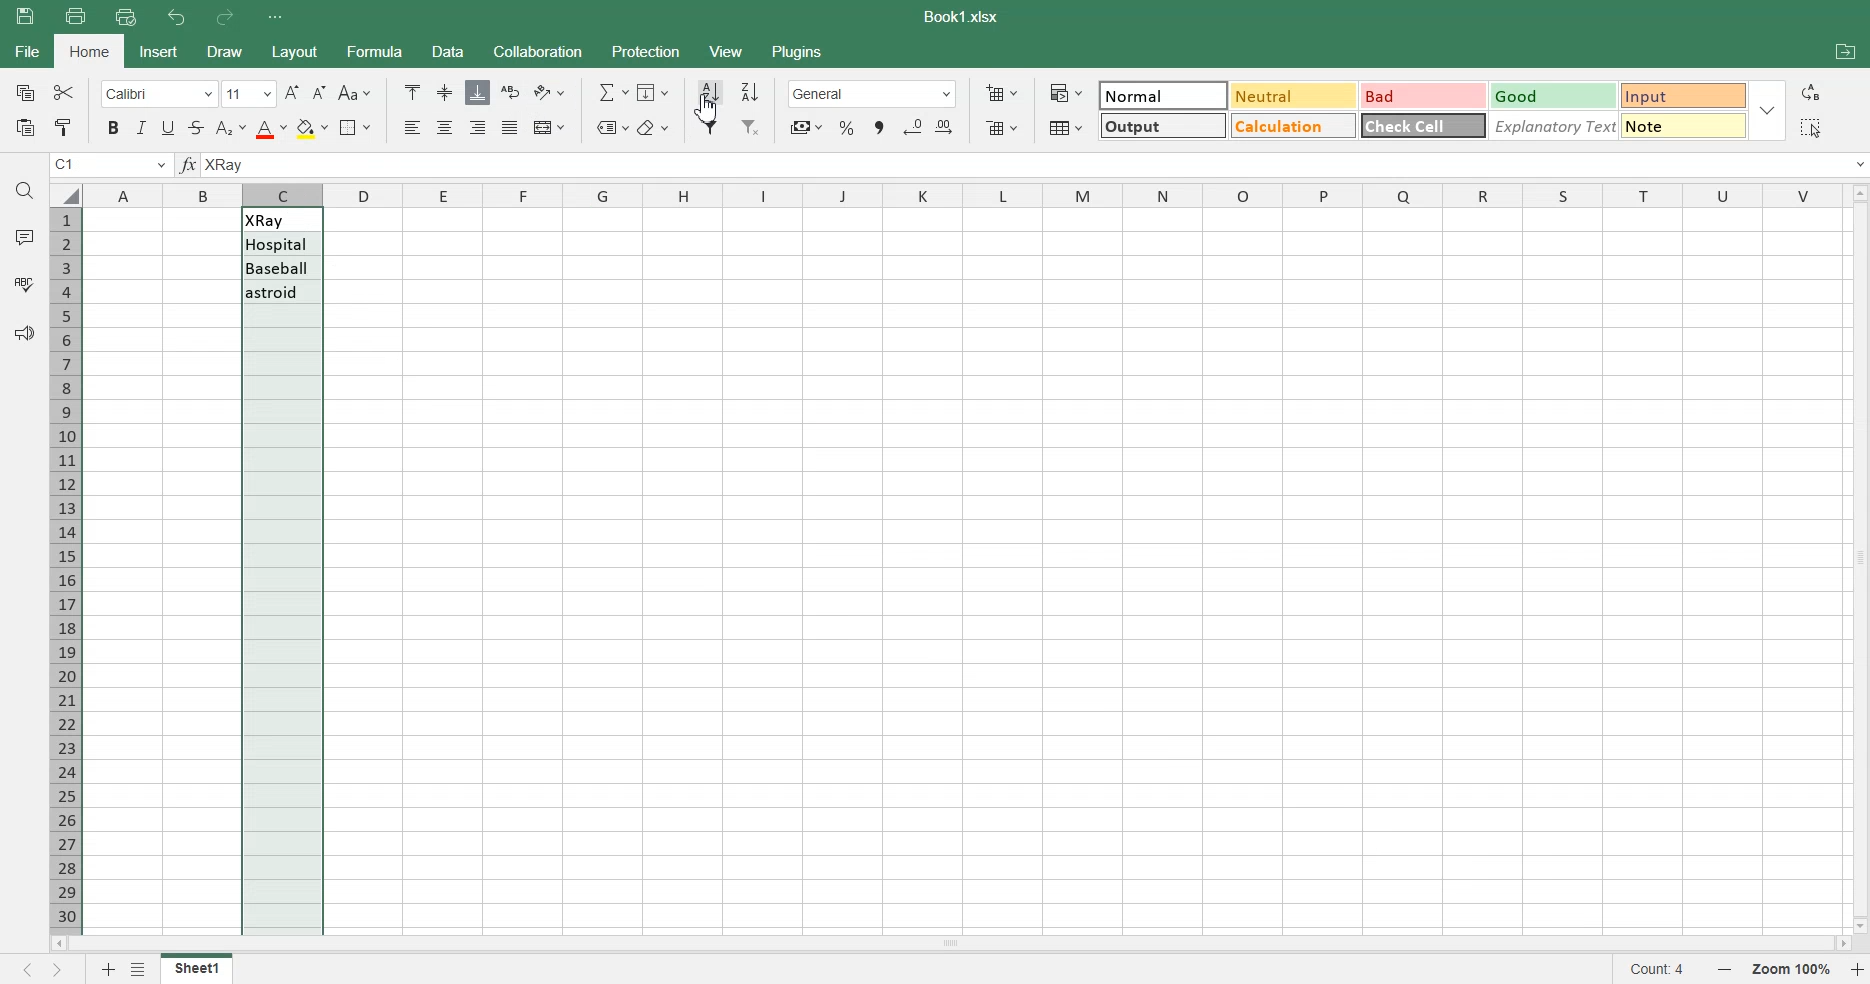  What do you see at coordinates (65, 567) in the screenshot?
I see `Vertical Row Number line` at bounding box center [65, 567].